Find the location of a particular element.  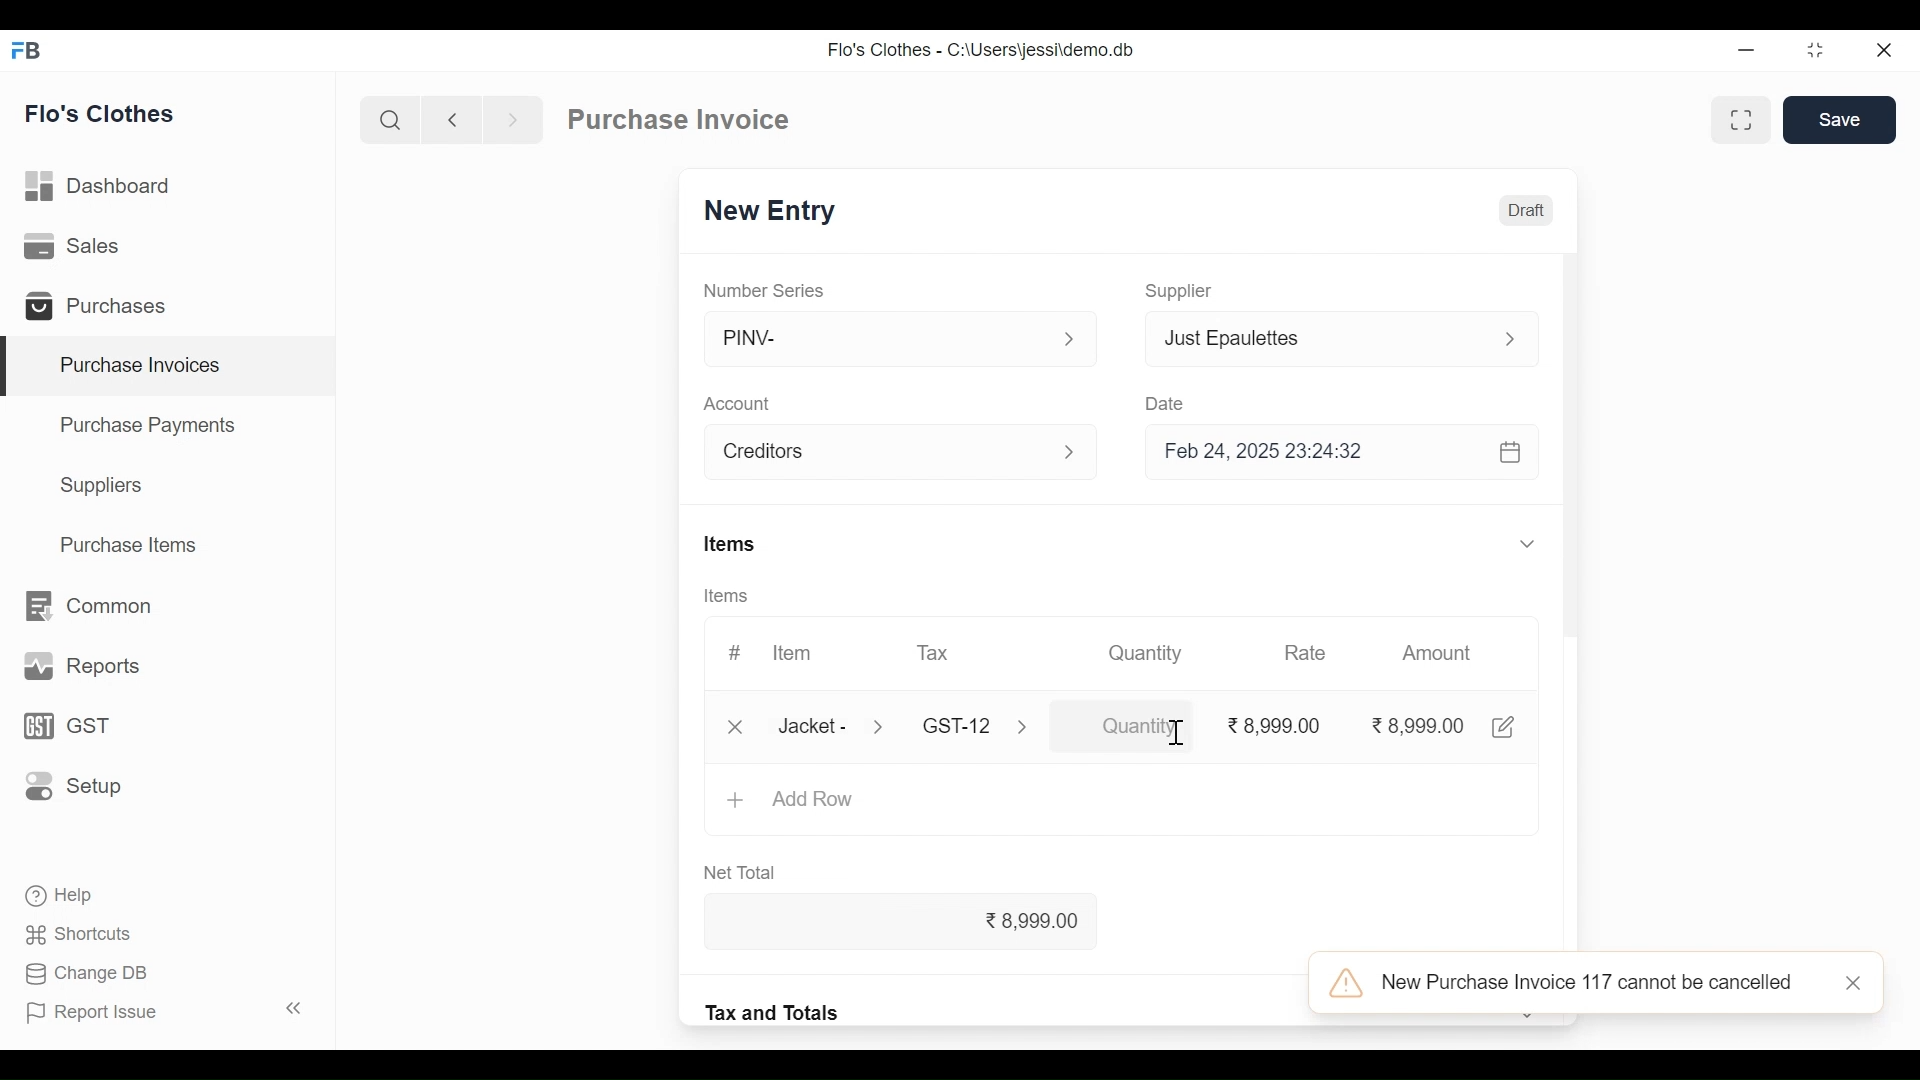

Close is located at coordinates (1884, 50).